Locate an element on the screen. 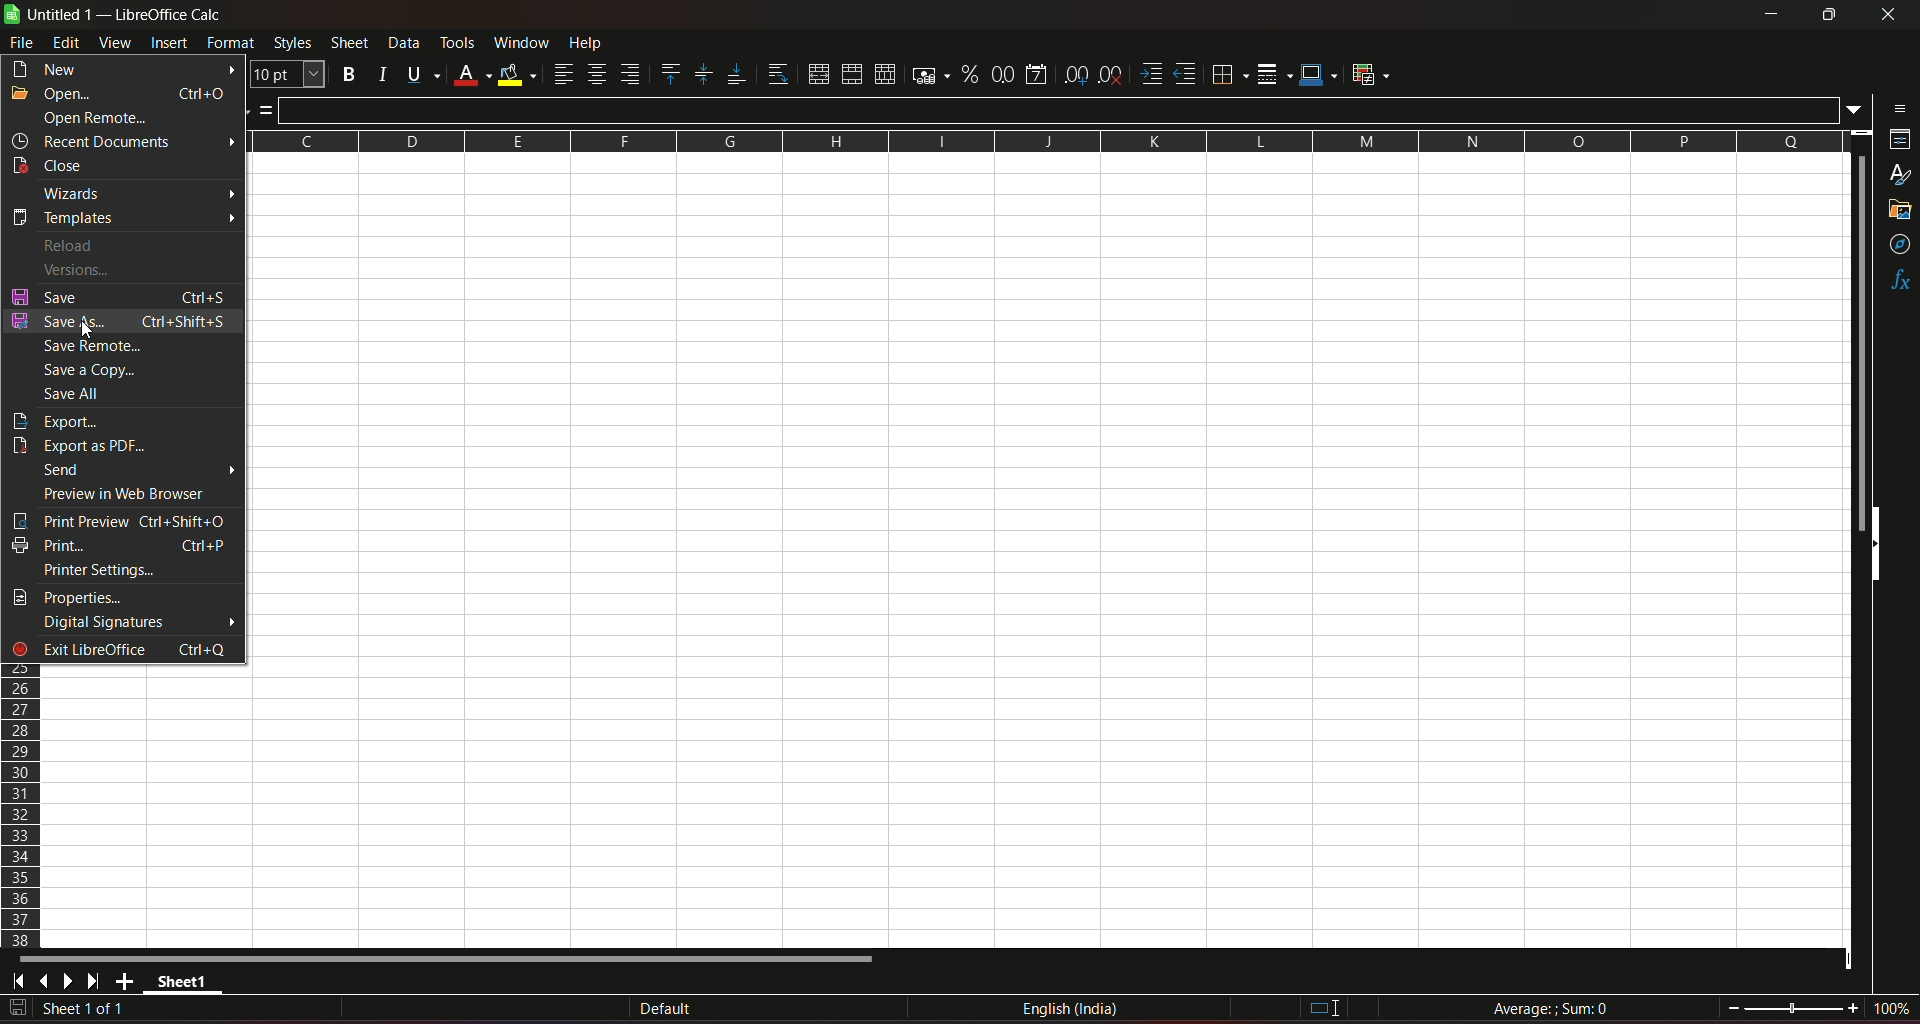 This screenshot has width=1920, height=1024. first sheet is located at coordinates (22, 981).